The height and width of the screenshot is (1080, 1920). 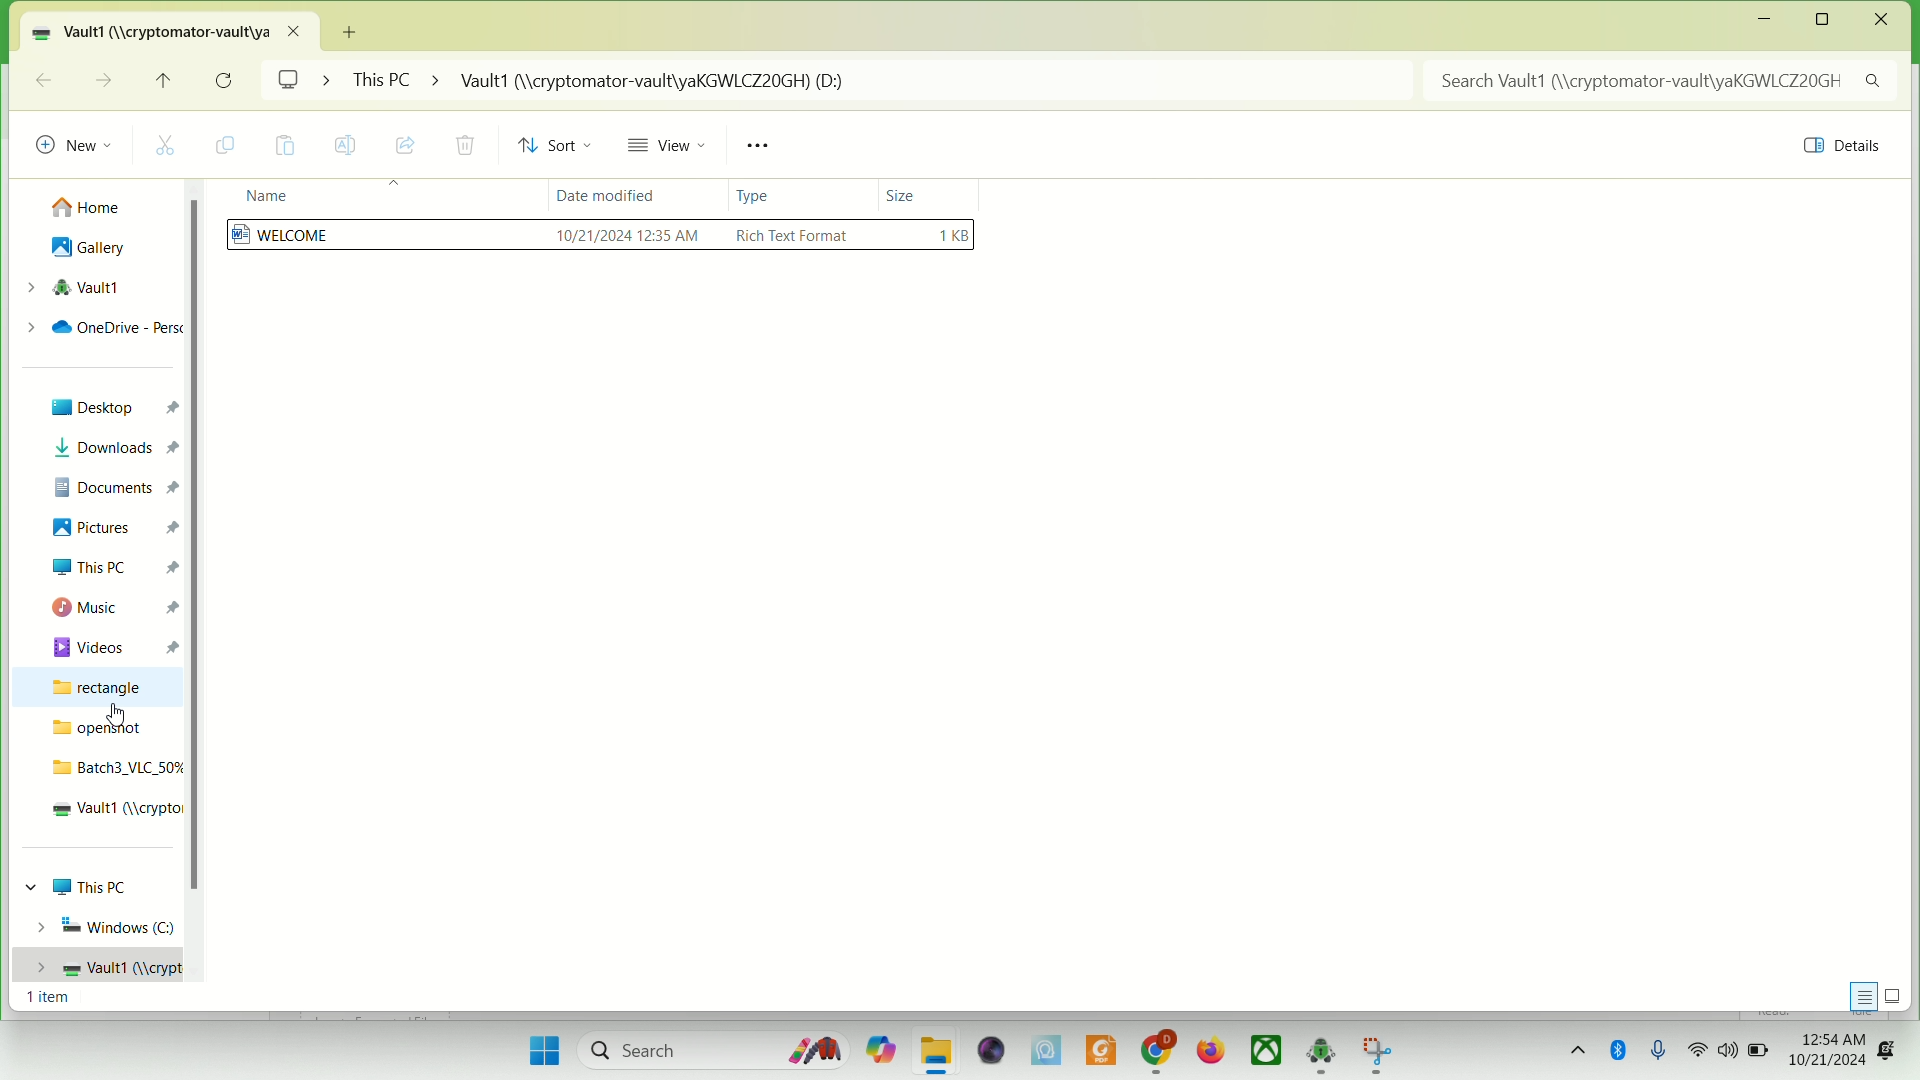 What do you see at coordinates (112, 528) in the screenshot?
I see `pictures` at bounding box center [112, 528].